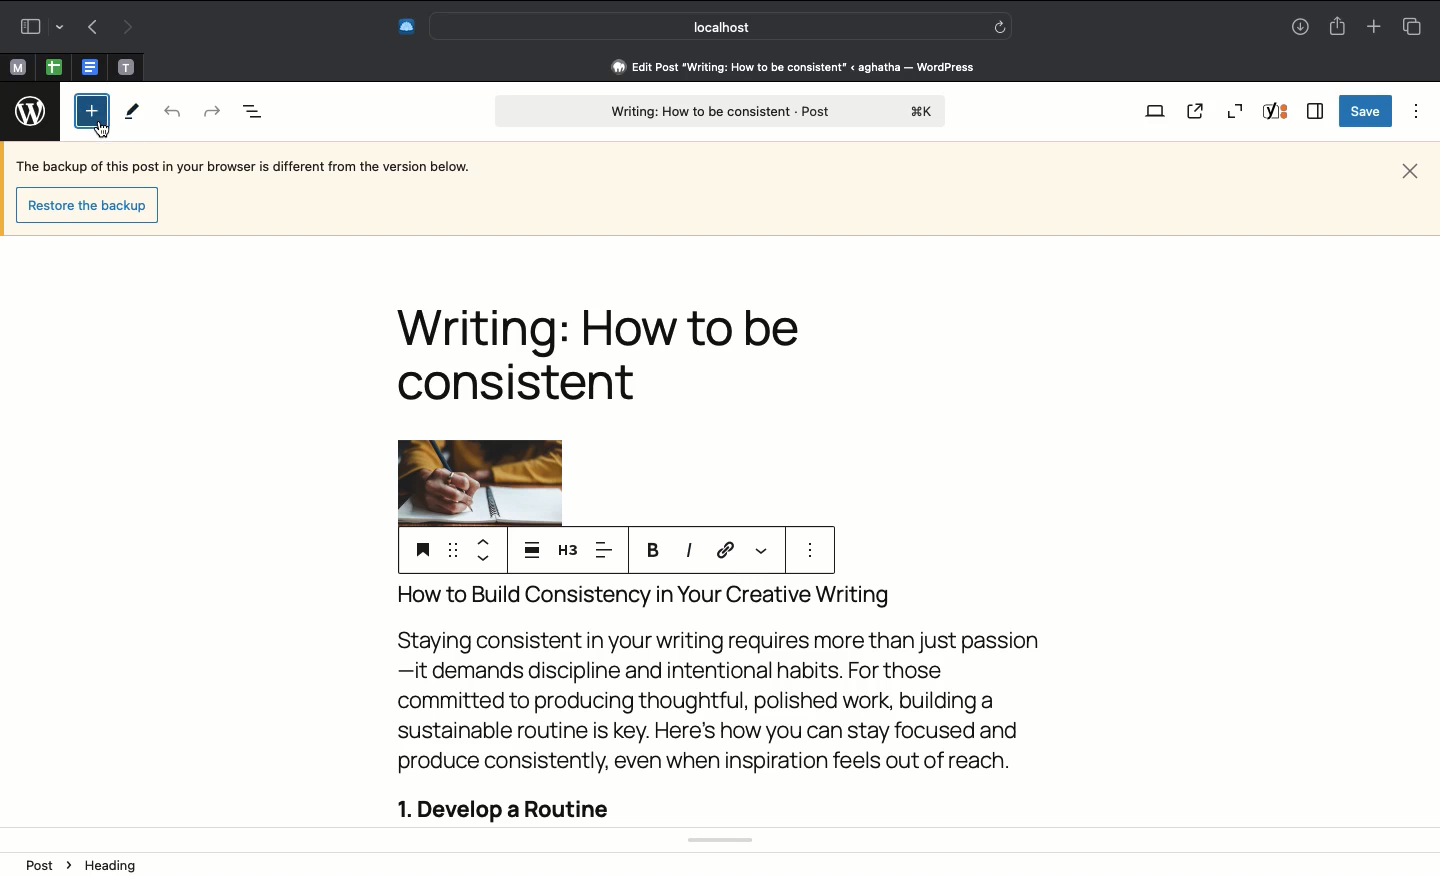  I want to click on View, so click(1151, 113).